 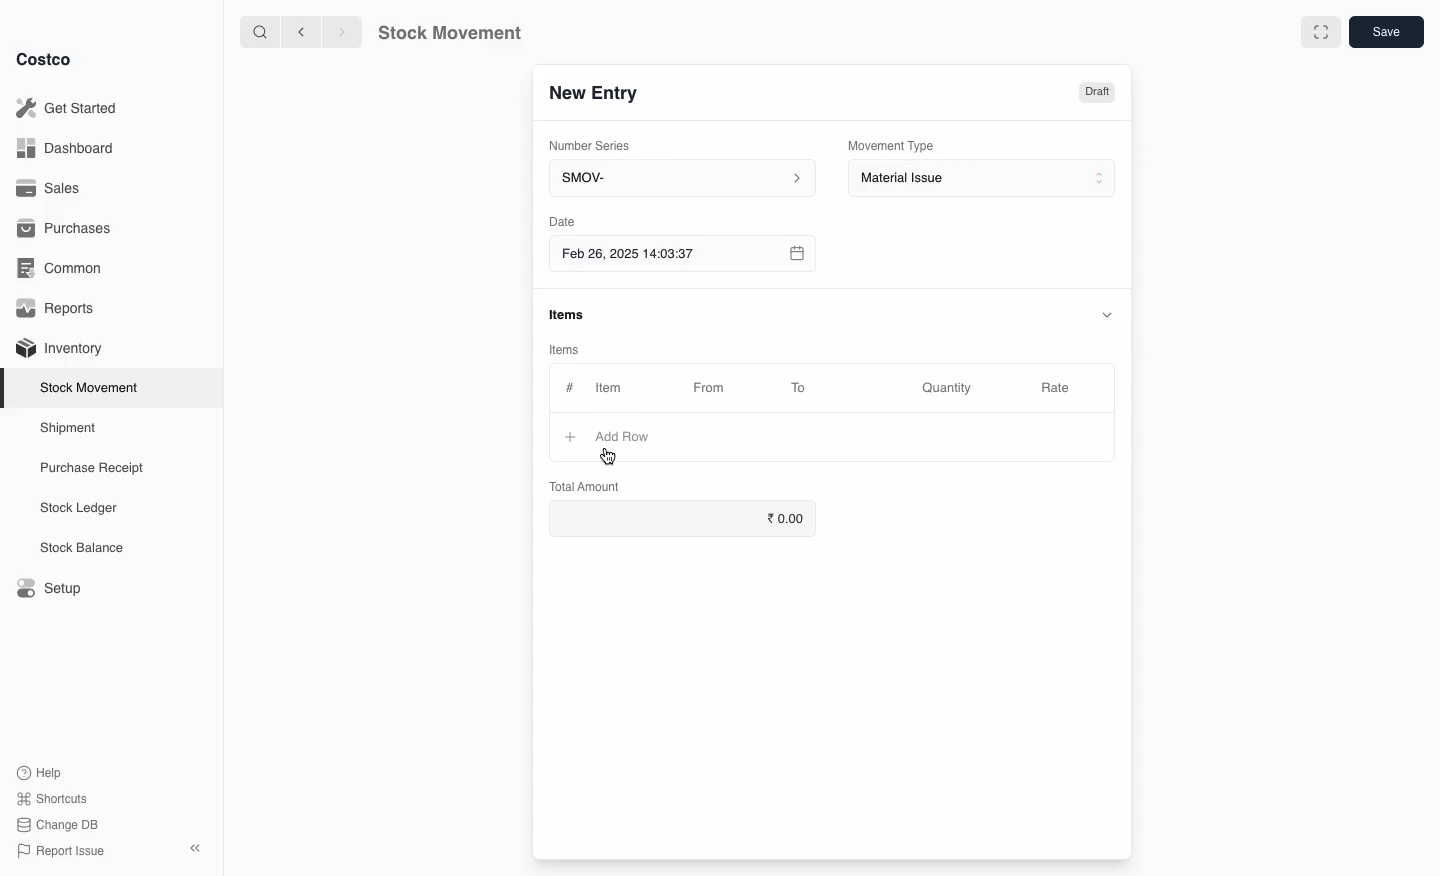 I want to click on 0.00, so click(x=683, y=514).